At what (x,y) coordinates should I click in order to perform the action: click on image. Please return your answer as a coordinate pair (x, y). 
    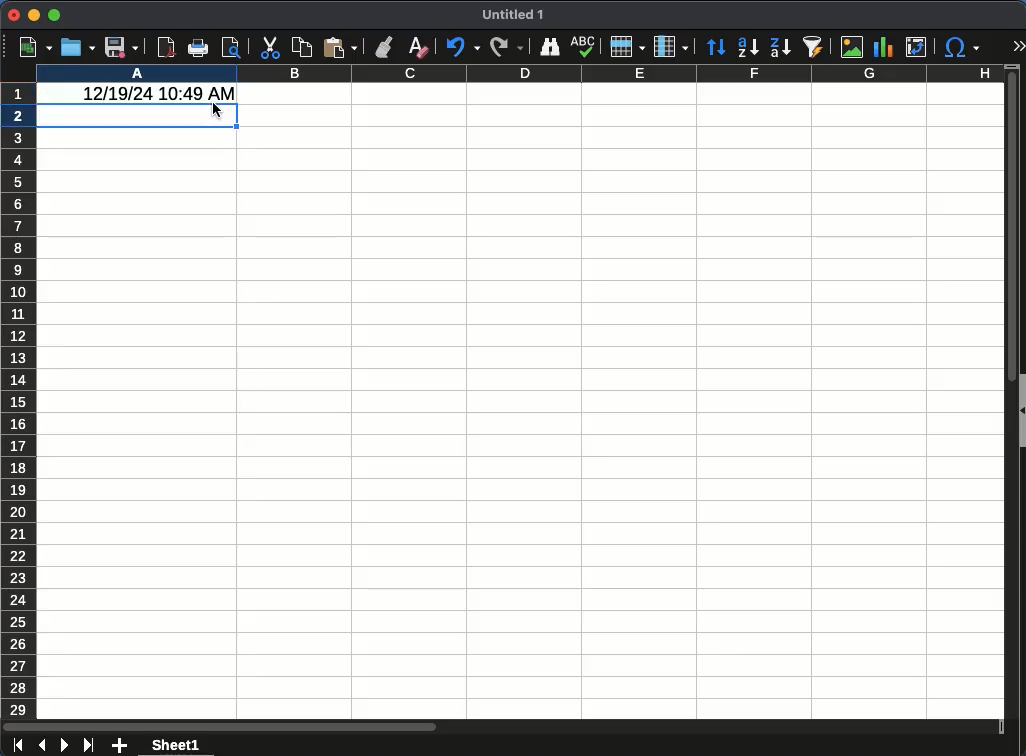
    Looking at the image, I should click on (850, 46).